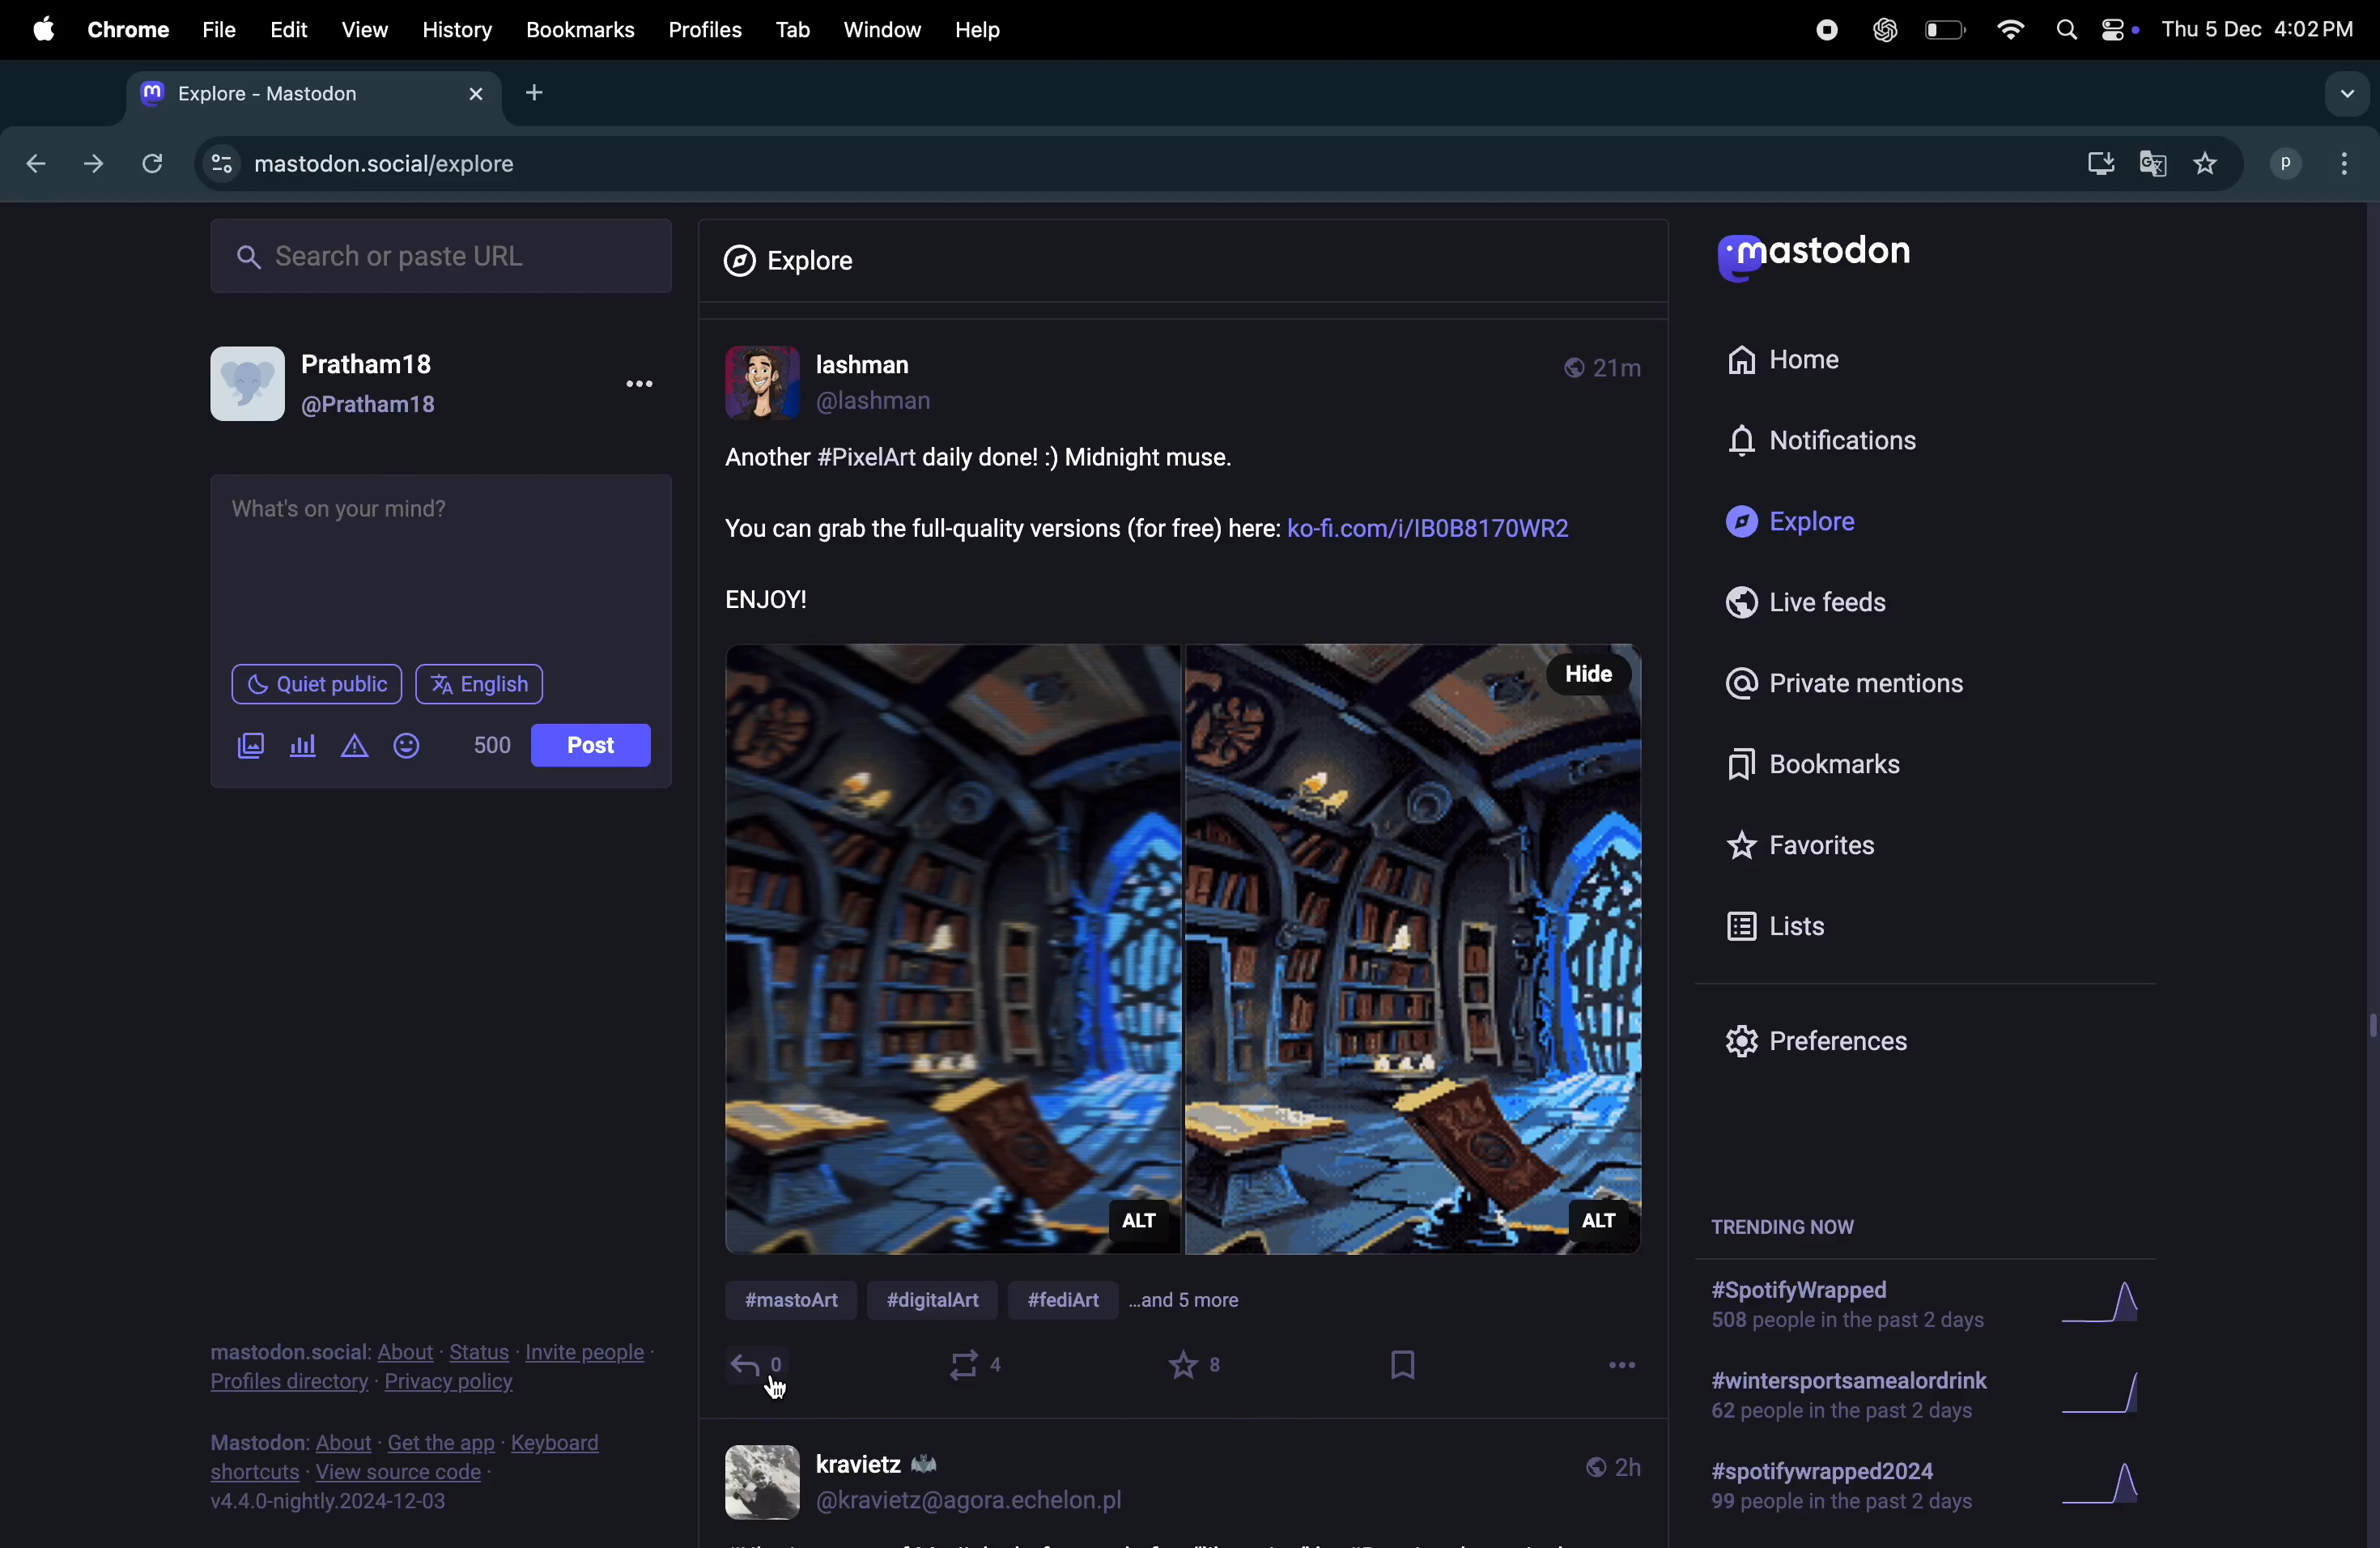 This screenshot has height=1548, width=2380. Describe the element at coordinates (790, 254) in the screenshot. I see `Explore` at that location.